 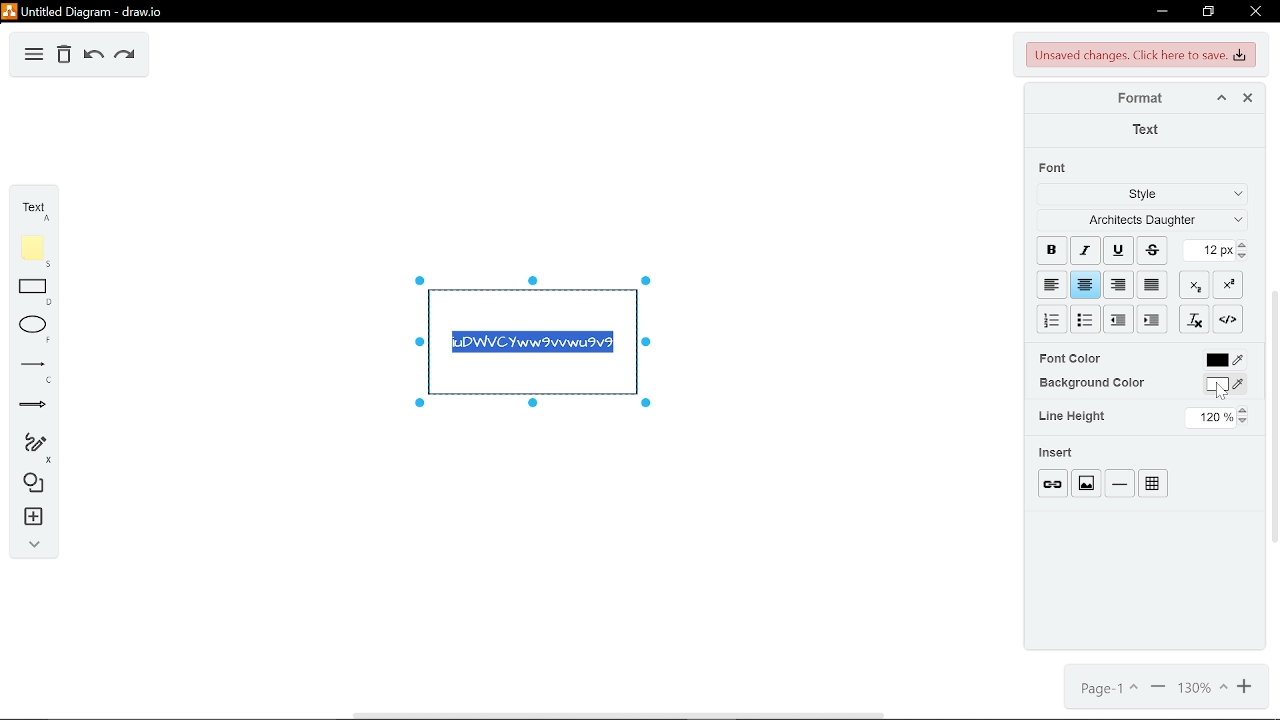 I want to click on bold , so click(x=1052, y=248).